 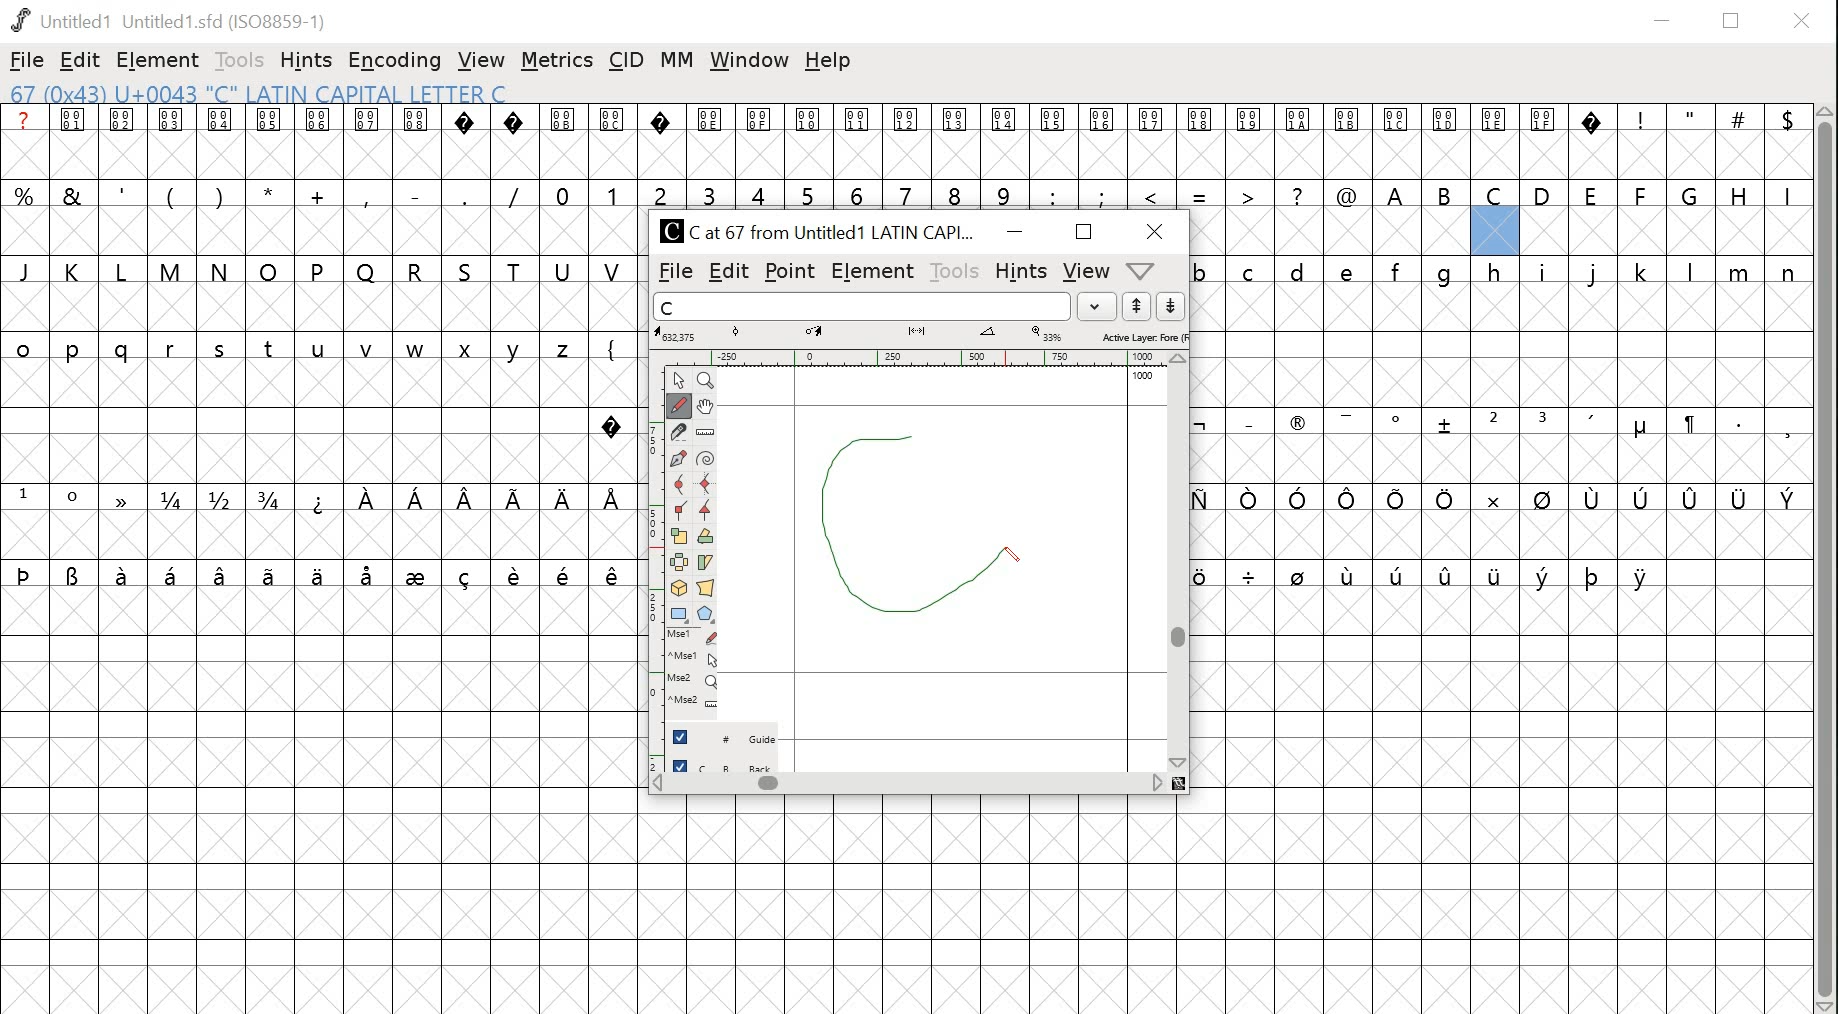 What do you see at coordinates (657, 562) in the screenshot?
I see `ruler` at bounding box center [657, 562].